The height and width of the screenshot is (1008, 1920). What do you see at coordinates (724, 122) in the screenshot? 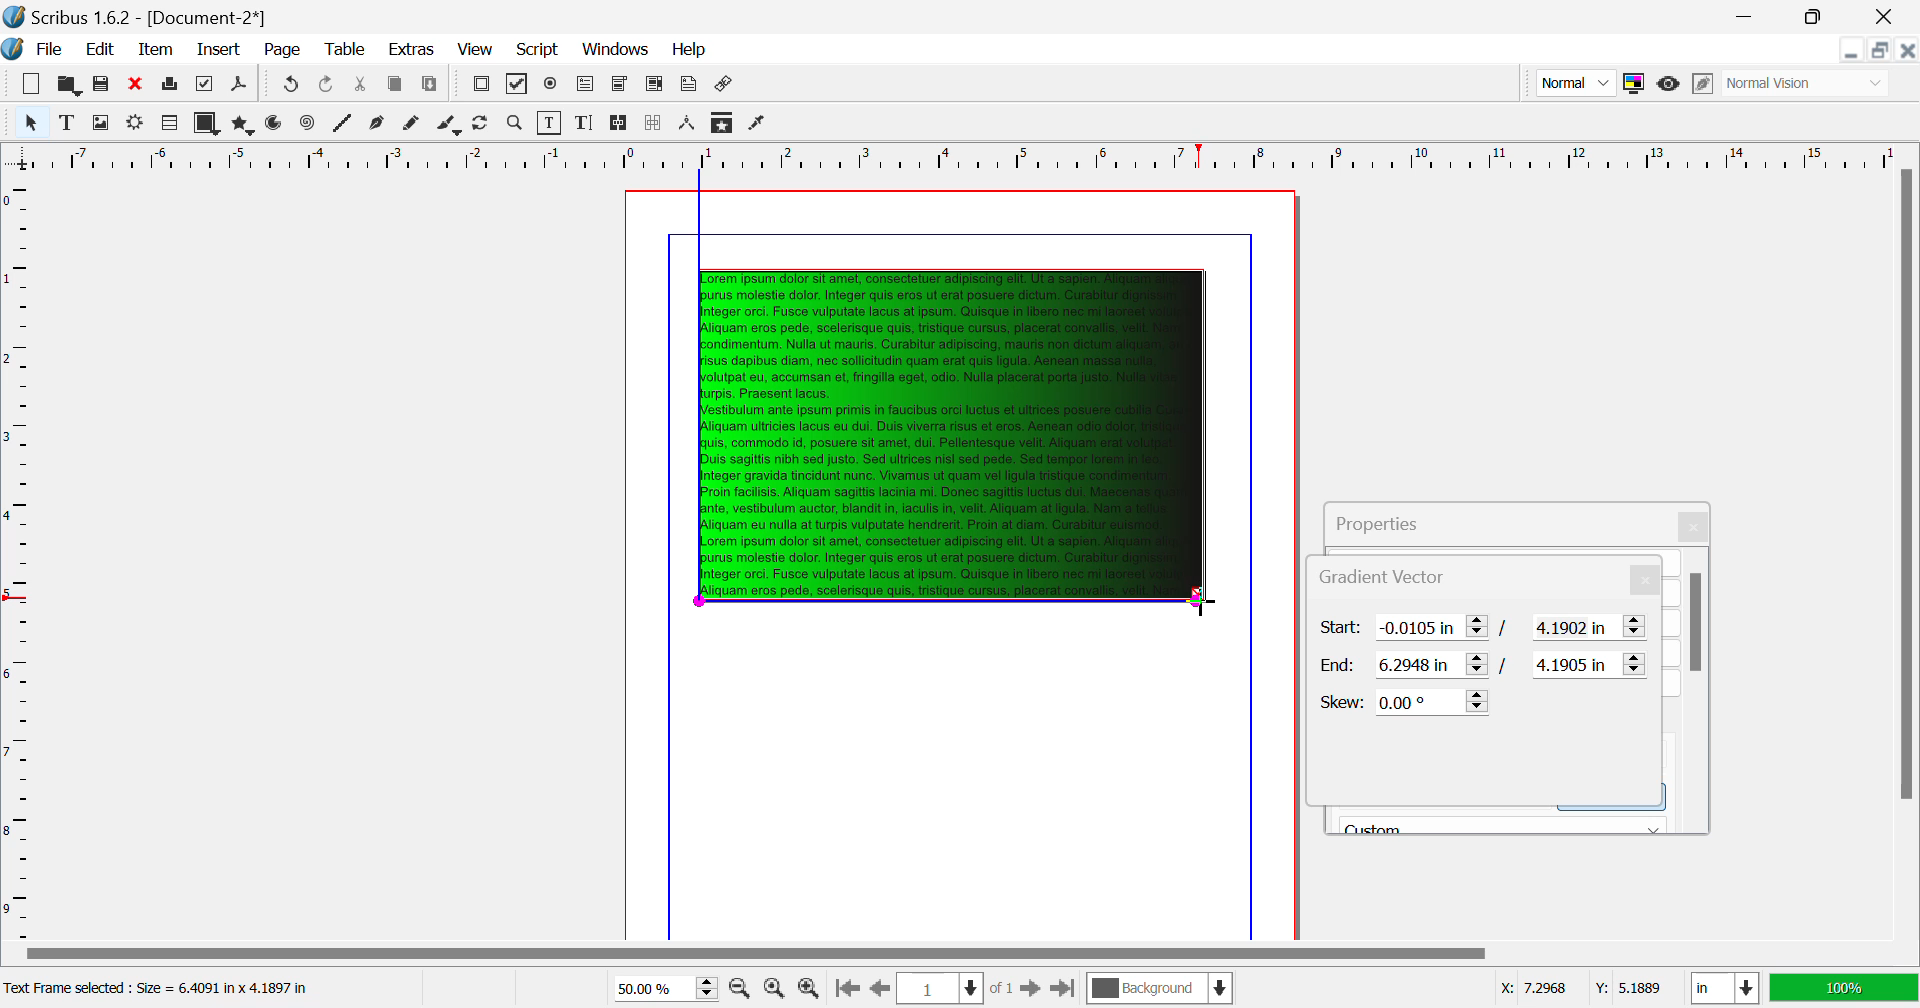
I see `Copy Item Properties` at bounding box center [724, 122].